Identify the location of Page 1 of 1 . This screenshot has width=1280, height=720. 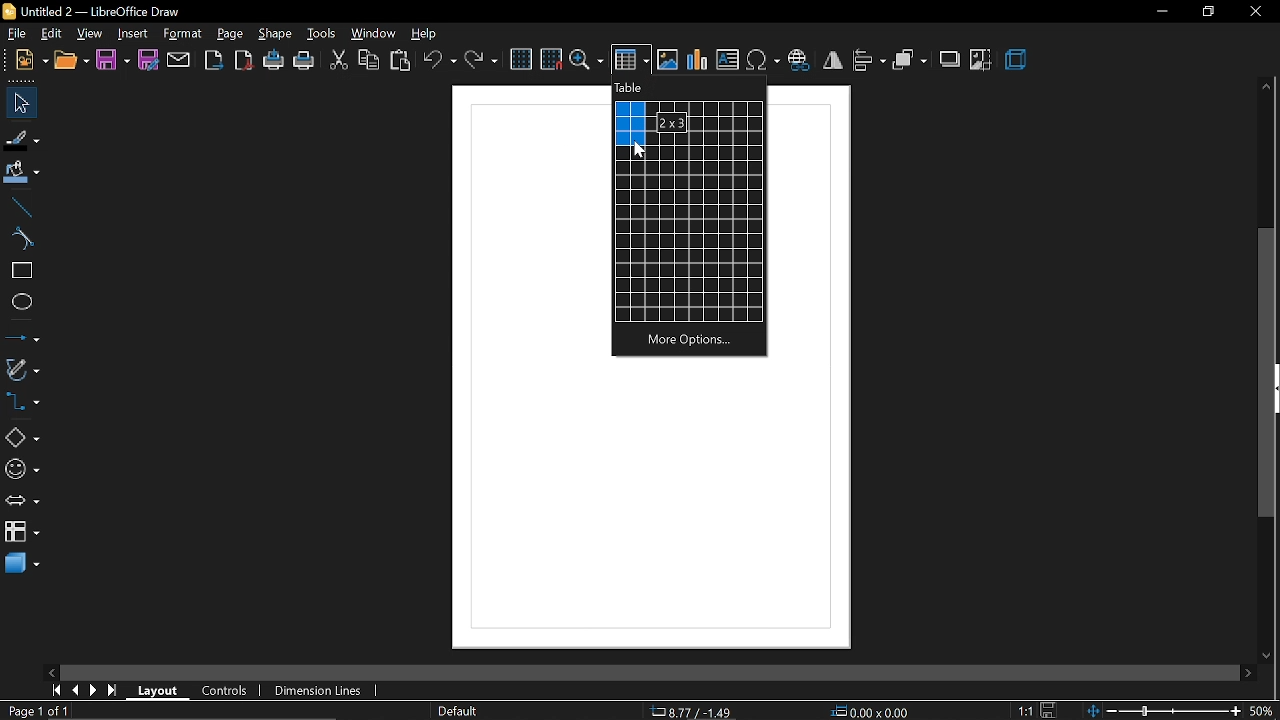
(34, 710).